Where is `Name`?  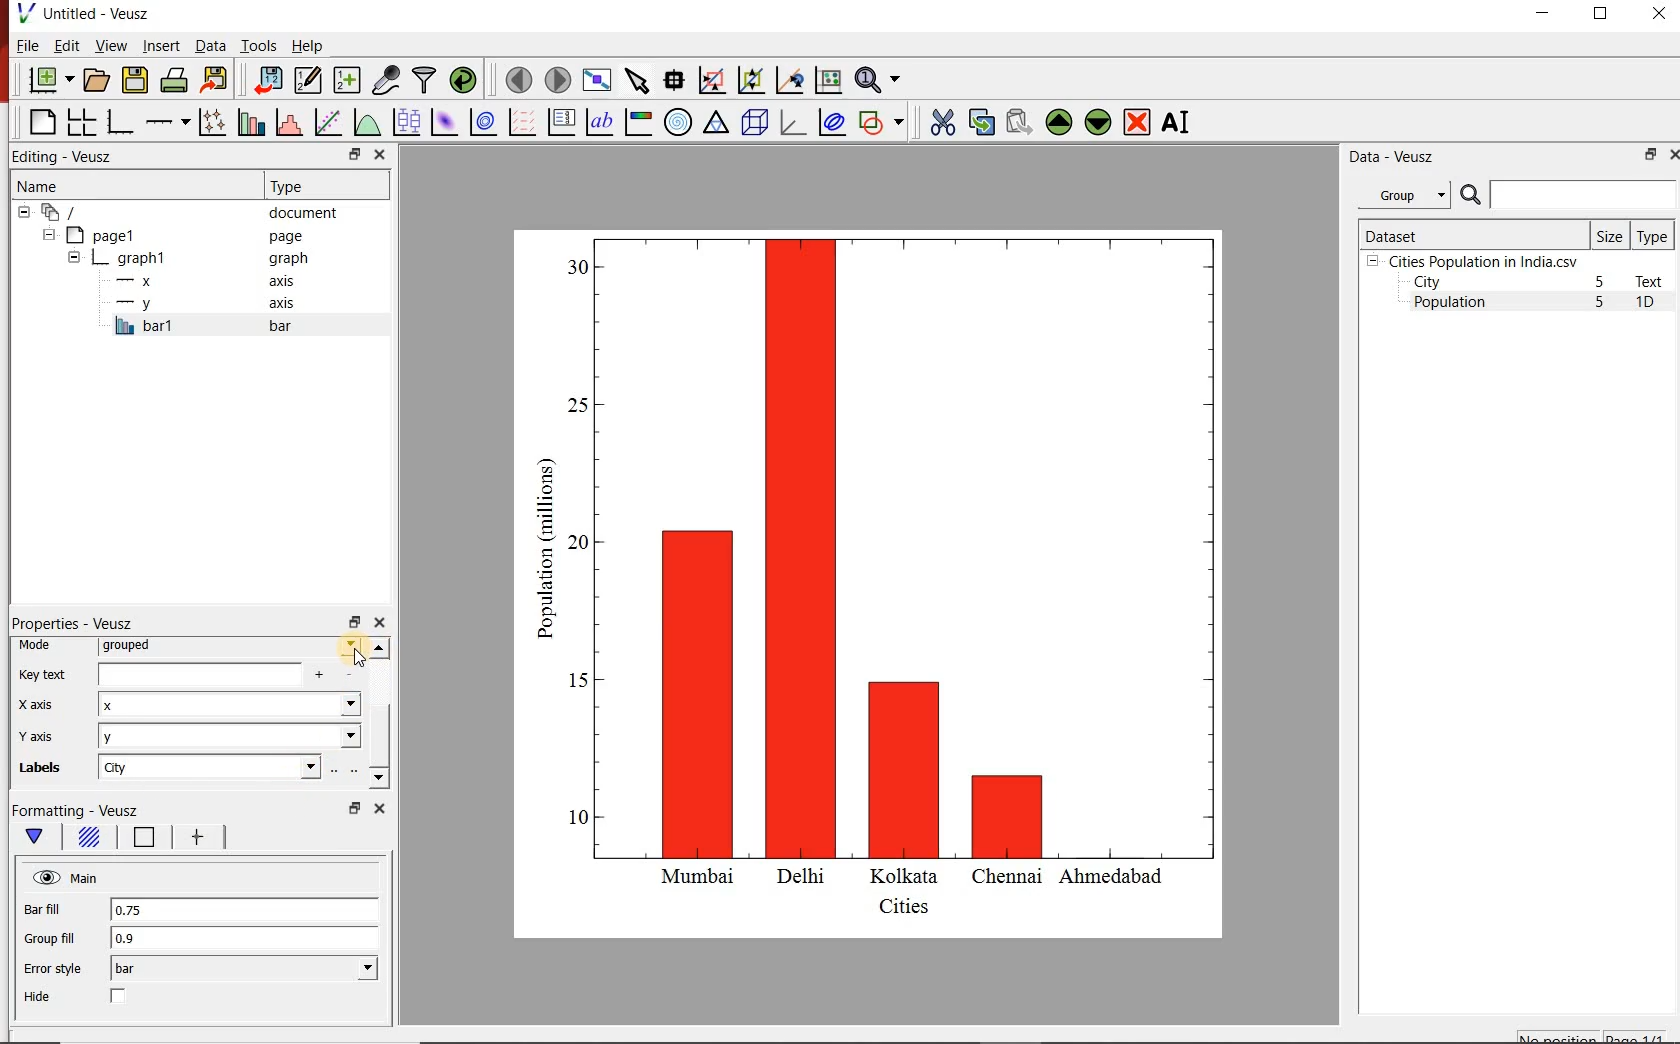
Name is located at coordinates (113, 183).